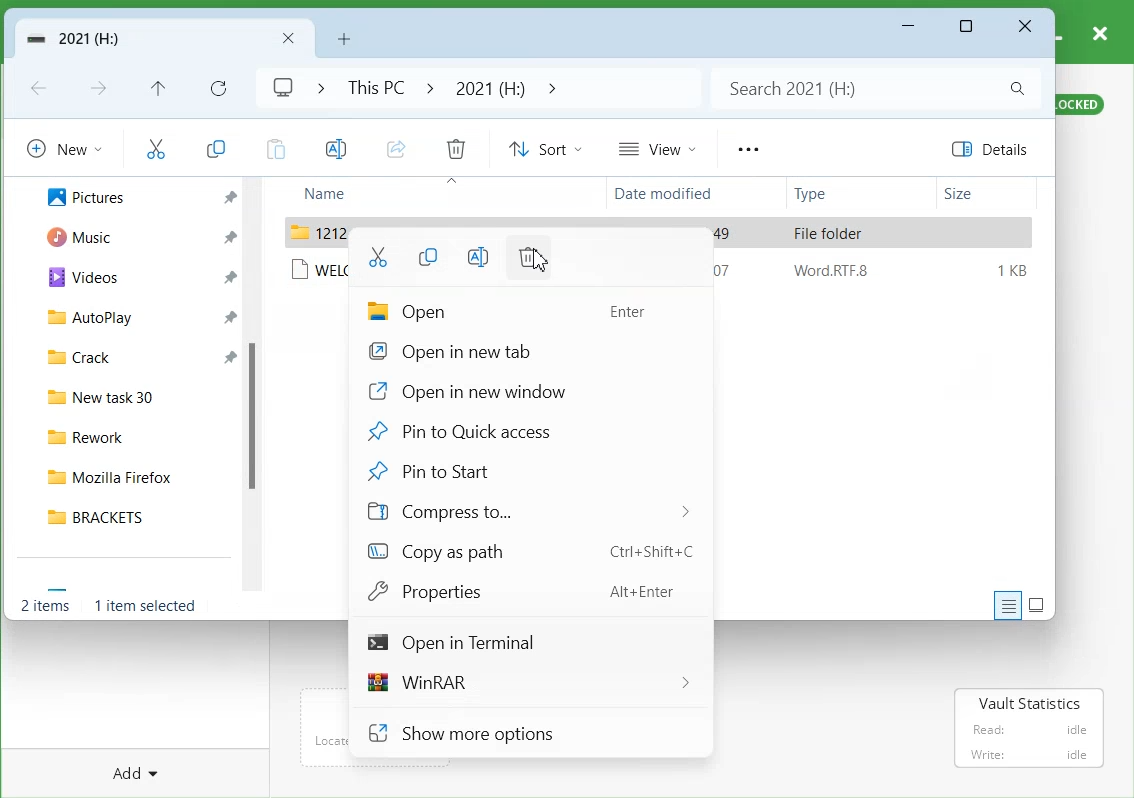  What do you see at coordinates (1030, 703) in the screenshot?
I see `Vault Statistics` at bounding box center [1030, 703].